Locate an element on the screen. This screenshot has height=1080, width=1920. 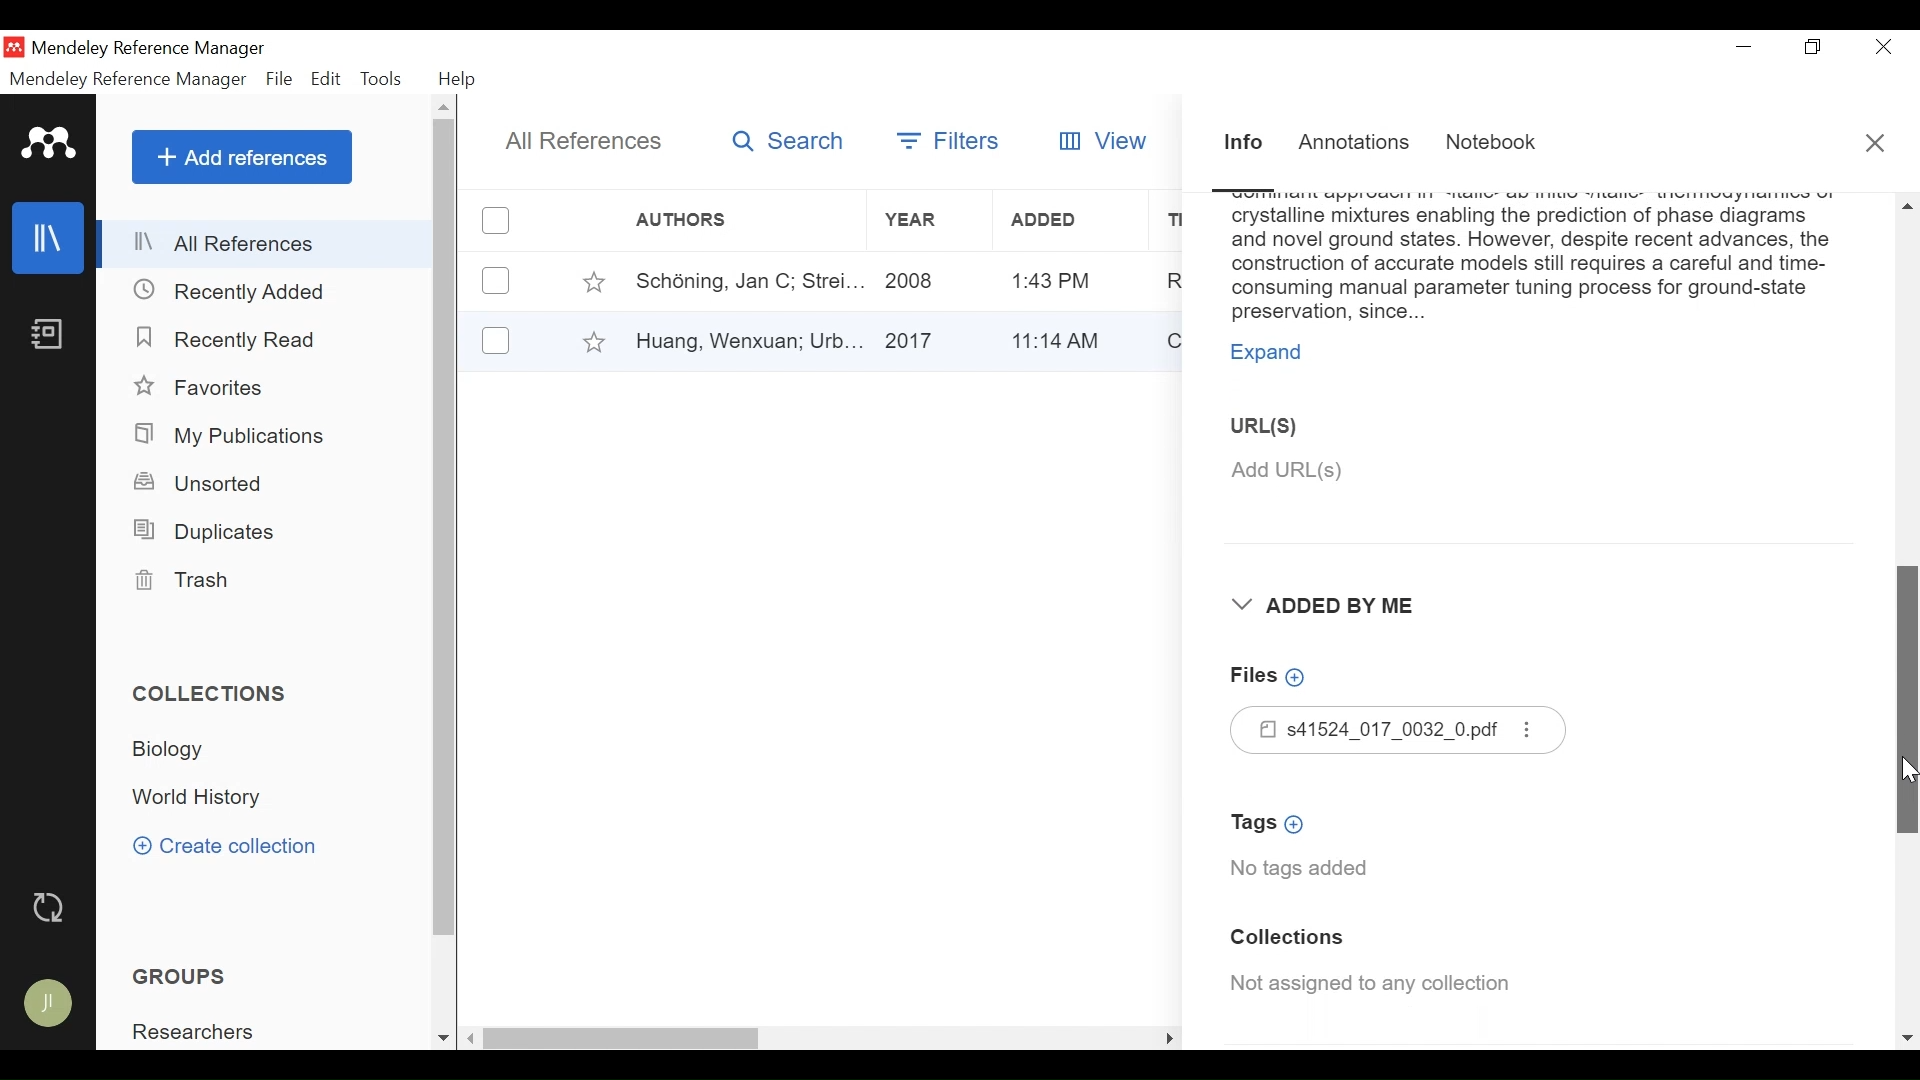
Scroll left is located at coordinates (472, 1038).